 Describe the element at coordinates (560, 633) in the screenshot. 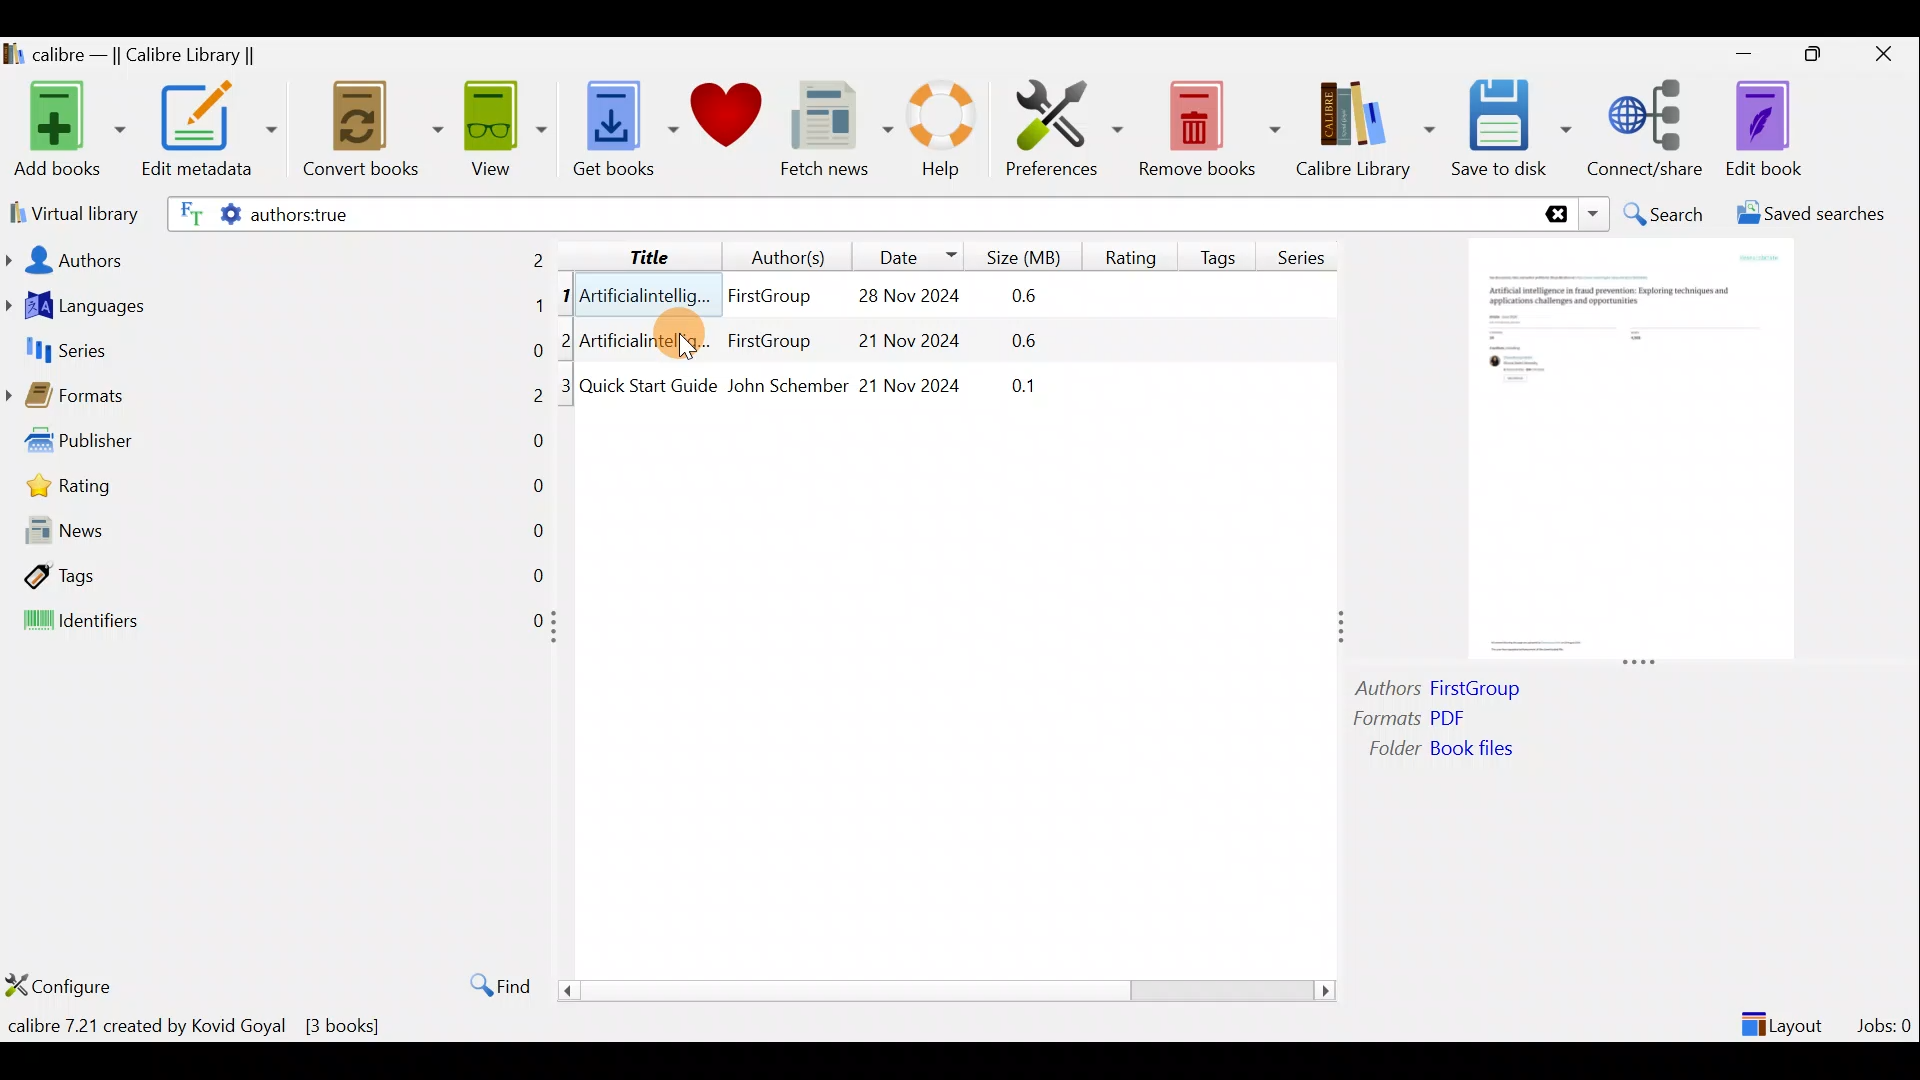

I see `Adjust column to the left` at that location.